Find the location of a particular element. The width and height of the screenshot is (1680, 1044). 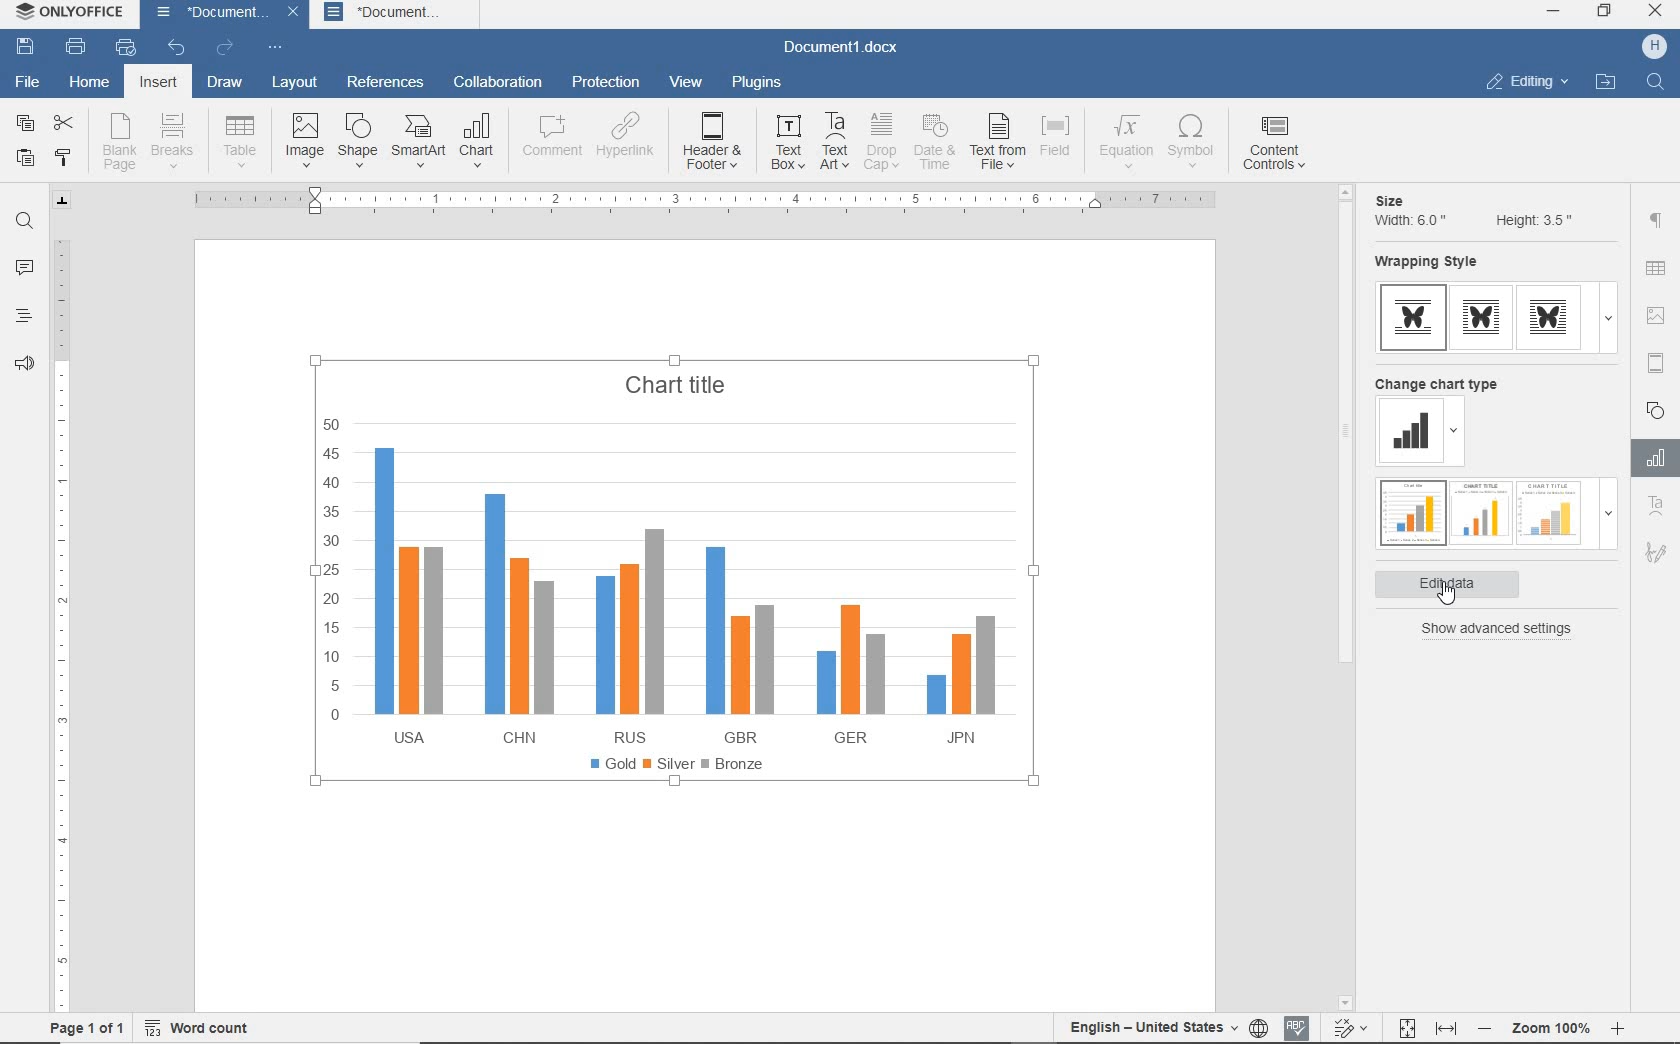

copy is located at coordinates (24, 124).